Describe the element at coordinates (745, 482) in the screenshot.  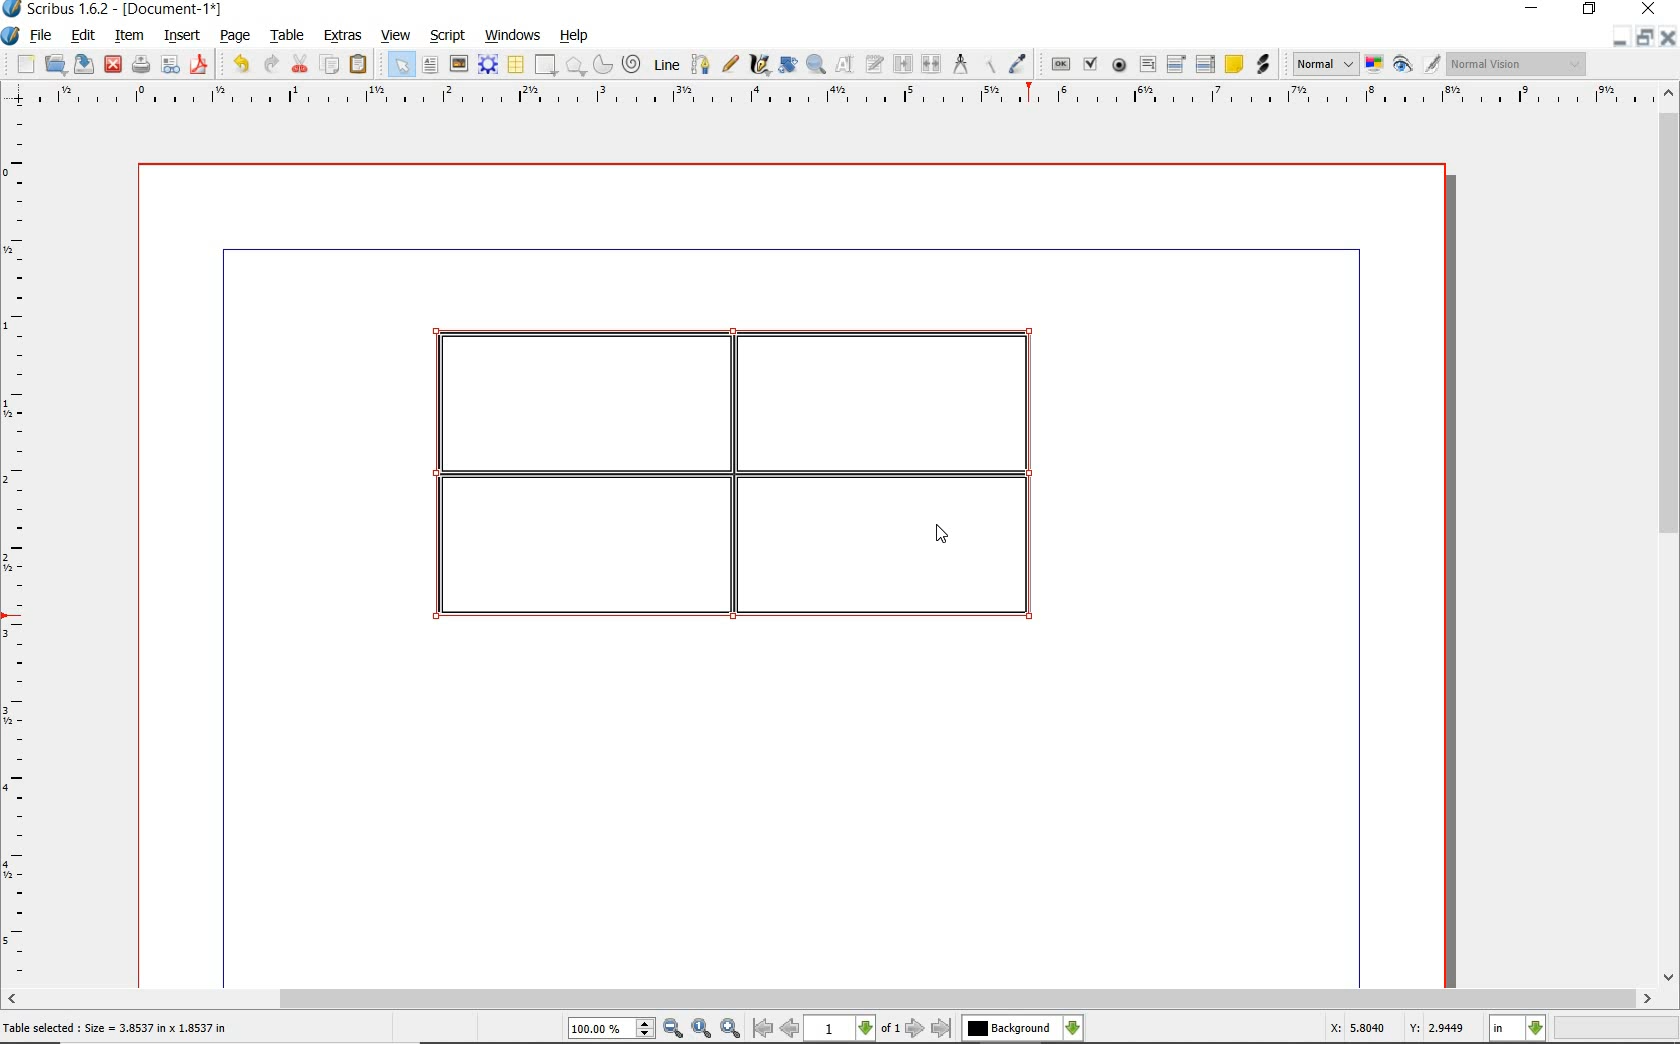
I see `drawn table` at that location.